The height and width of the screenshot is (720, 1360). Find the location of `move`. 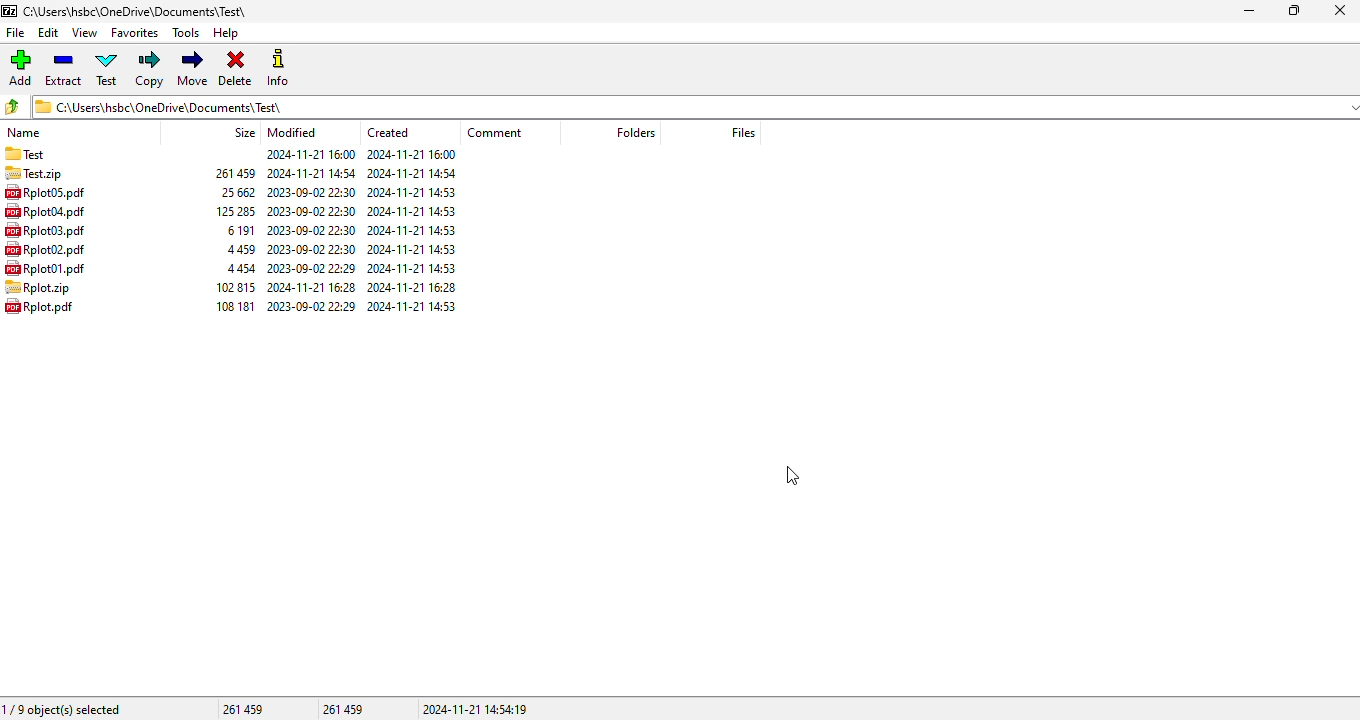

move is located at coordinates (194, 69).